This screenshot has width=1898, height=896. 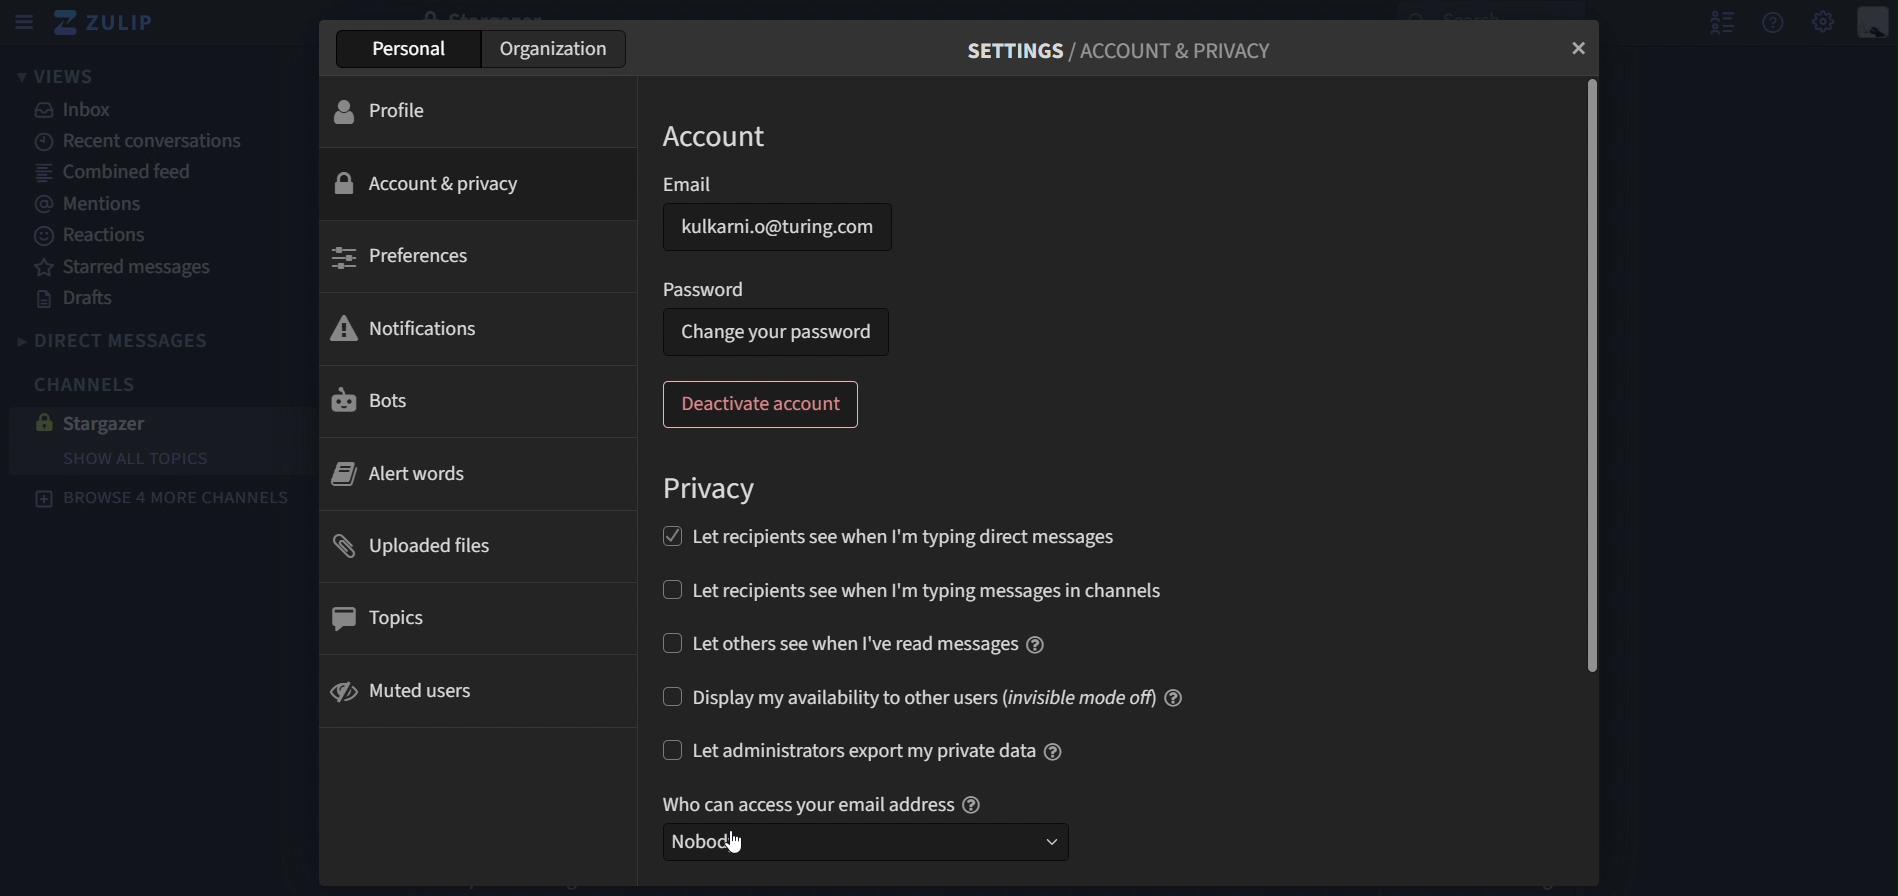 What do you see at coordinates (734, 848) in the screenshot?
I see `cursor` at bounding box center [734, 848].